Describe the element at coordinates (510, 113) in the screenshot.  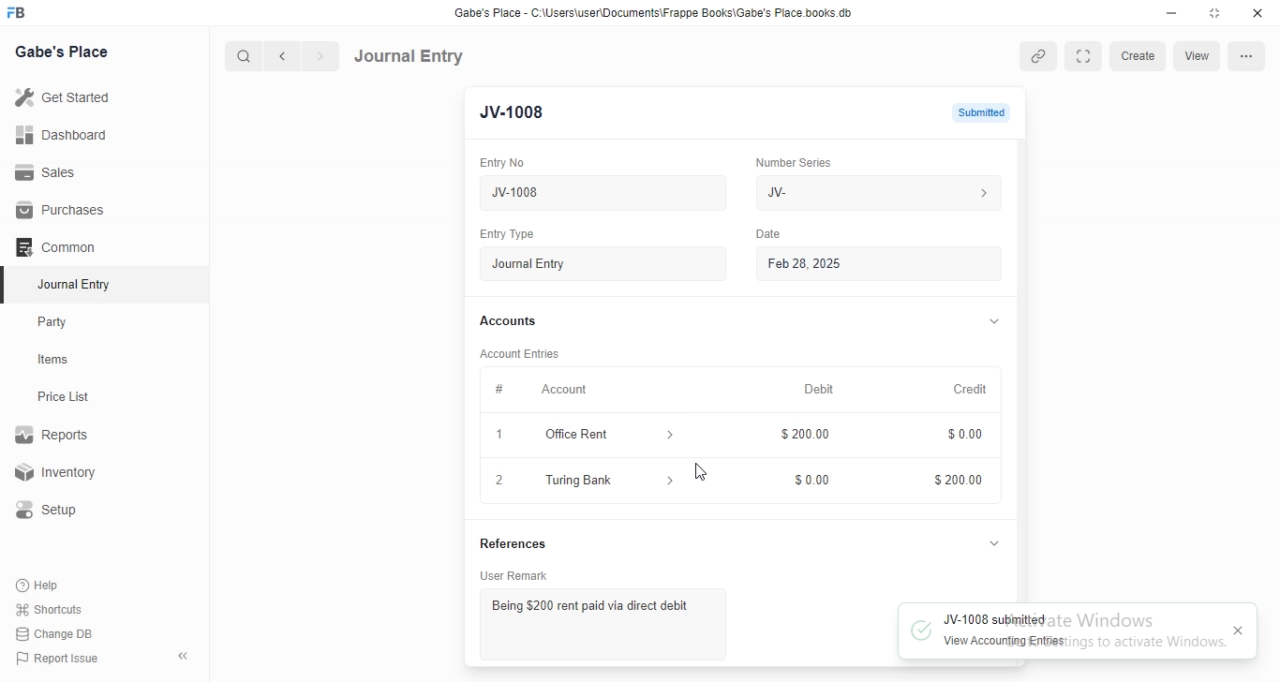
I see `JV-1008` at that location.